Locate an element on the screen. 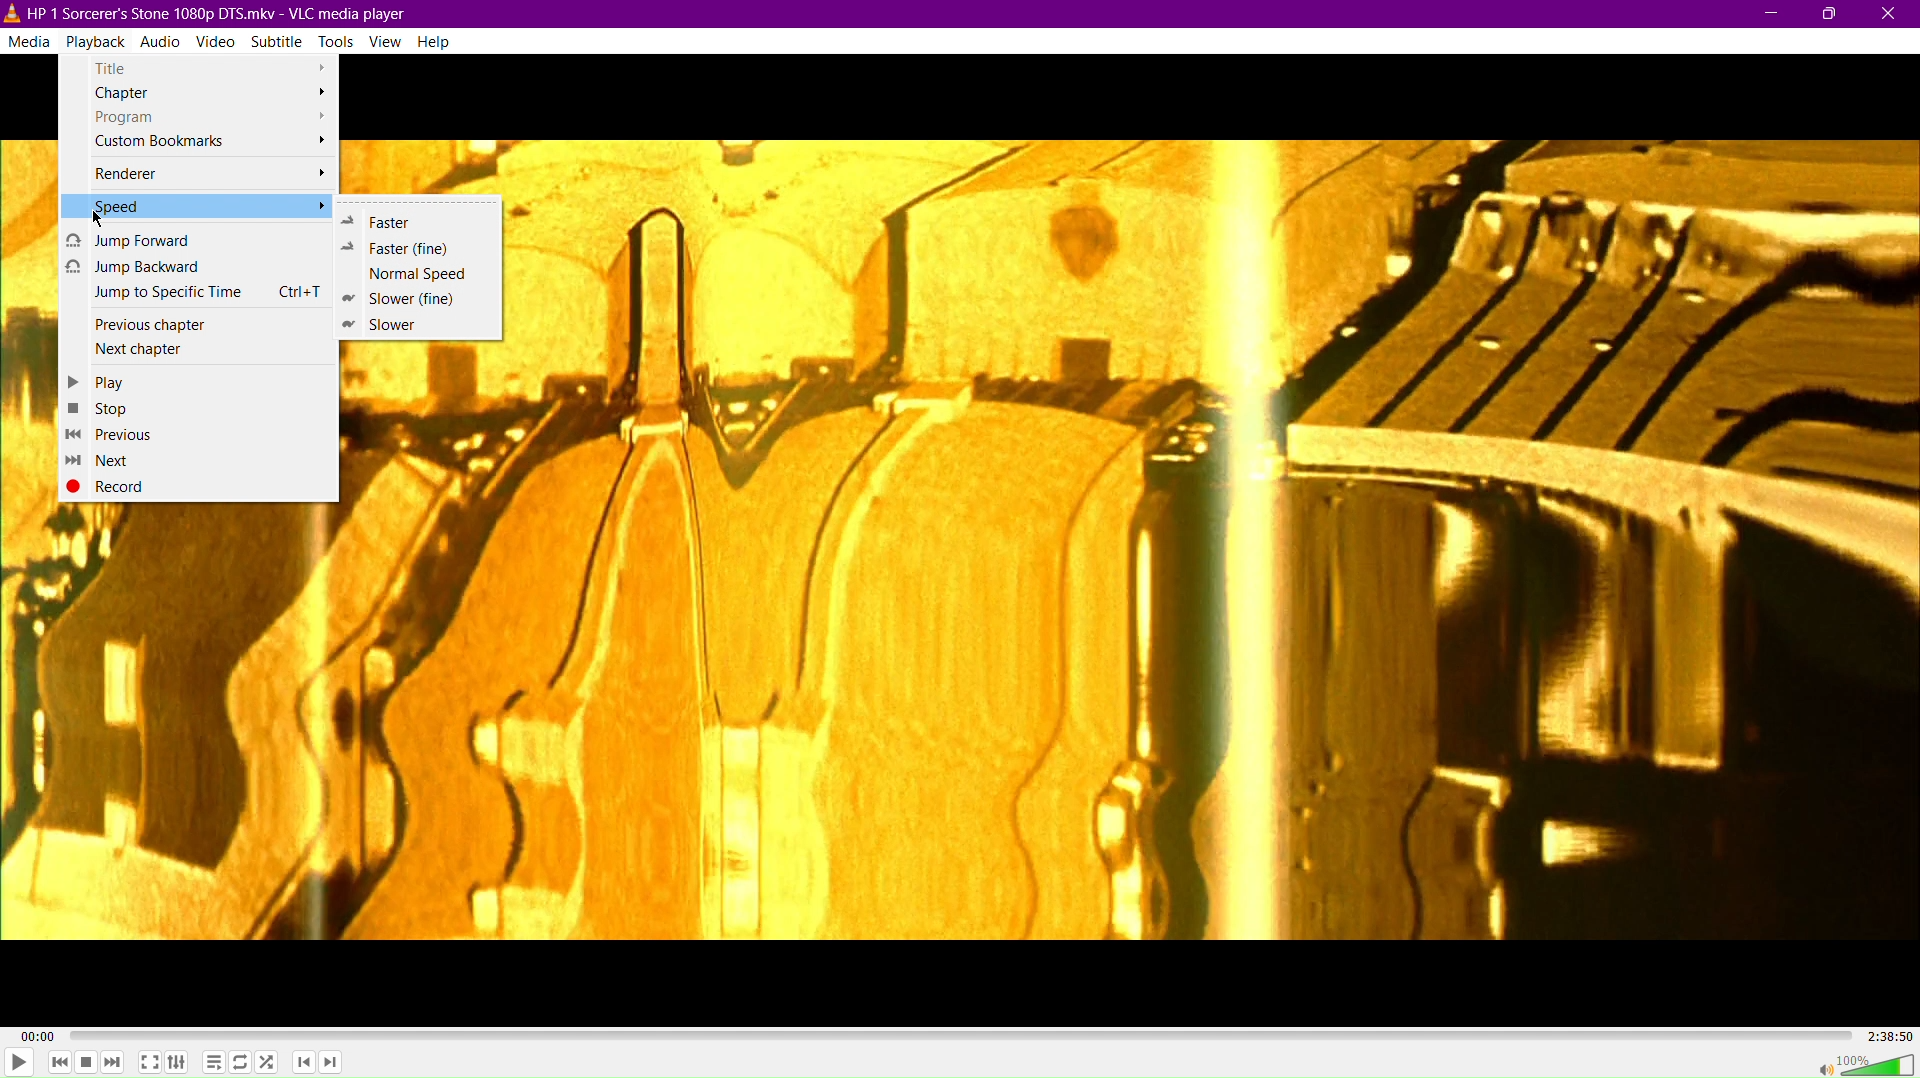 The image size is (1920, 1078). Jump Backward is located at coordinates (198, 267).